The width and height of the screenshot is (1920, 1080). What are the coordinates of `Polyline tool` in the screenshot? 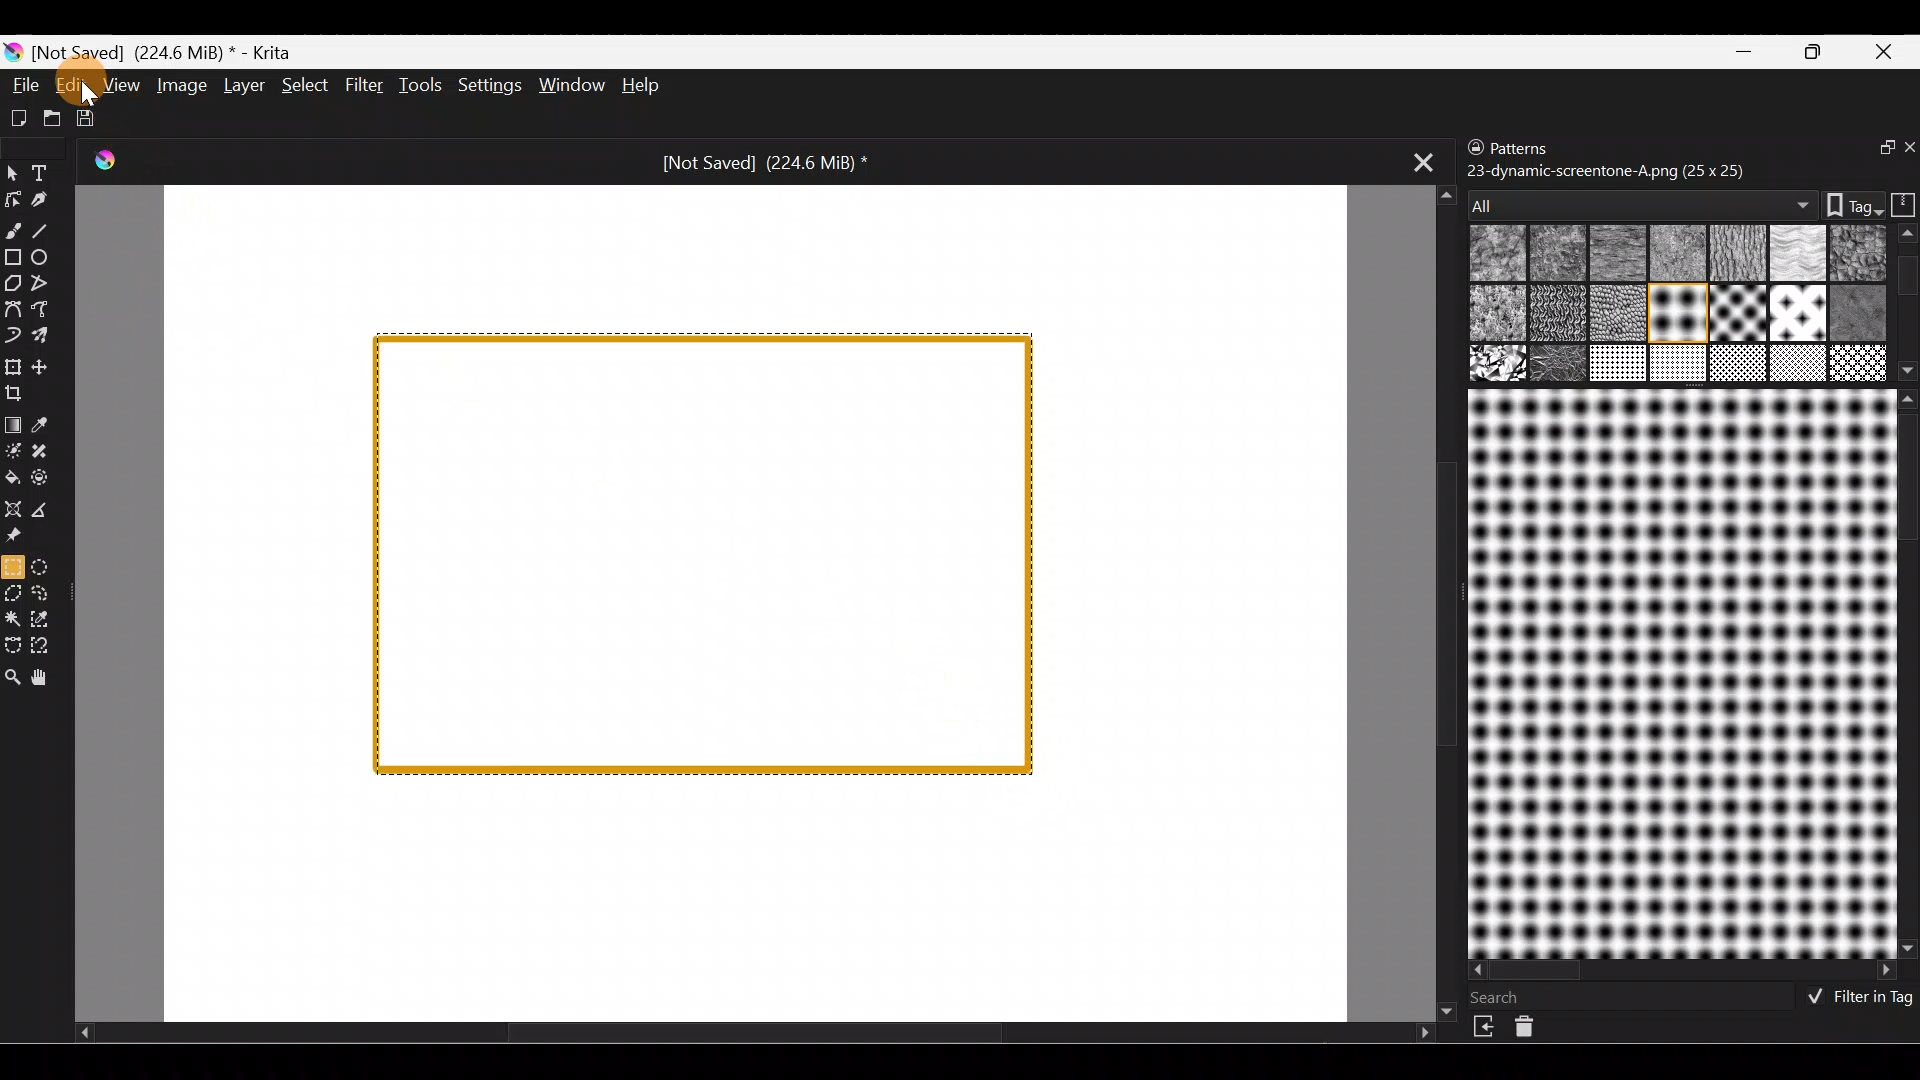 It's located at (42, 284).